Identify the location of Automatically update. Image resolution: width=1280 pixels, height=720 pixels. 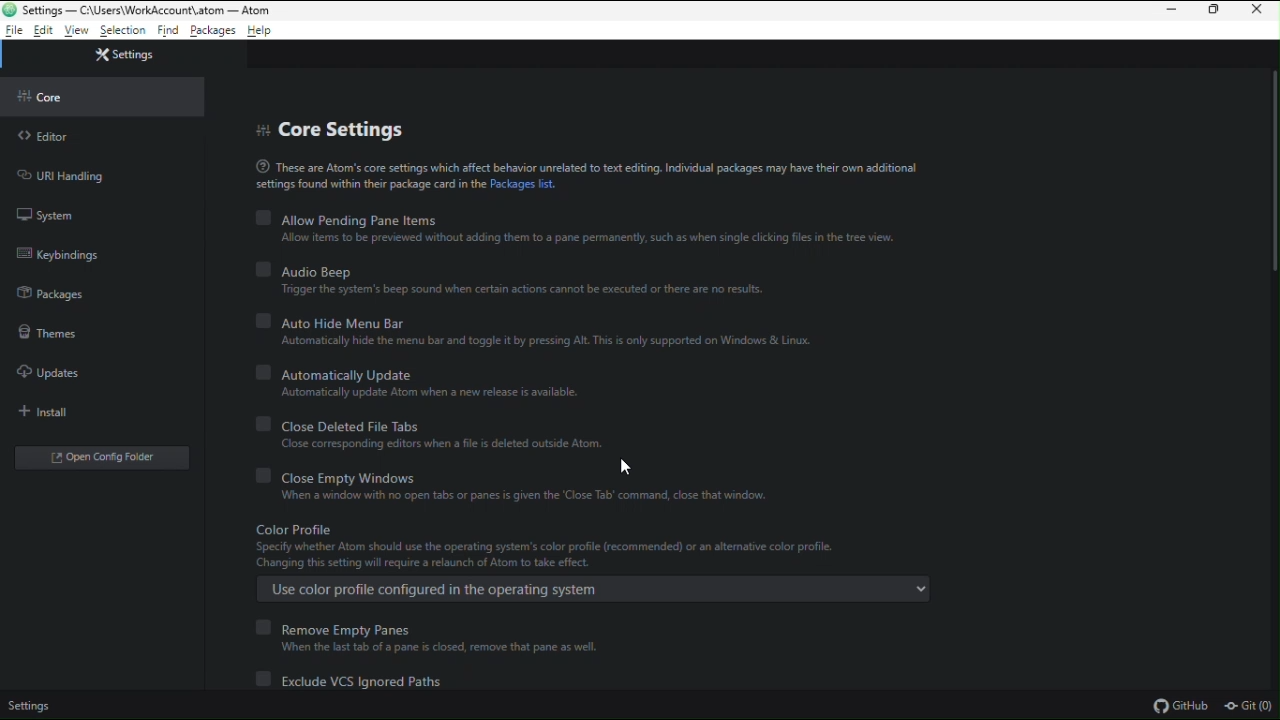
(491, 381).